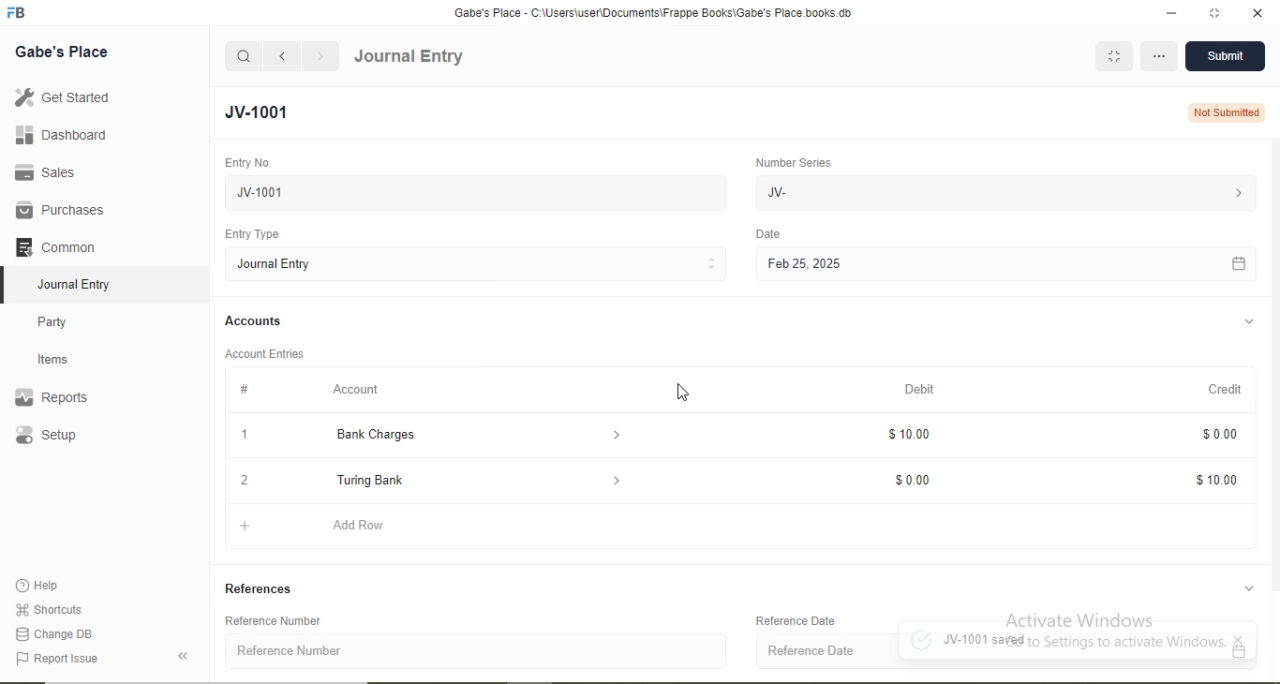 This screenshot has height=684, width=1280. What do you see at coordinates (1226, 114) in the screenshot?
I see `Not Submitted` at bounding box center [1226, 114].